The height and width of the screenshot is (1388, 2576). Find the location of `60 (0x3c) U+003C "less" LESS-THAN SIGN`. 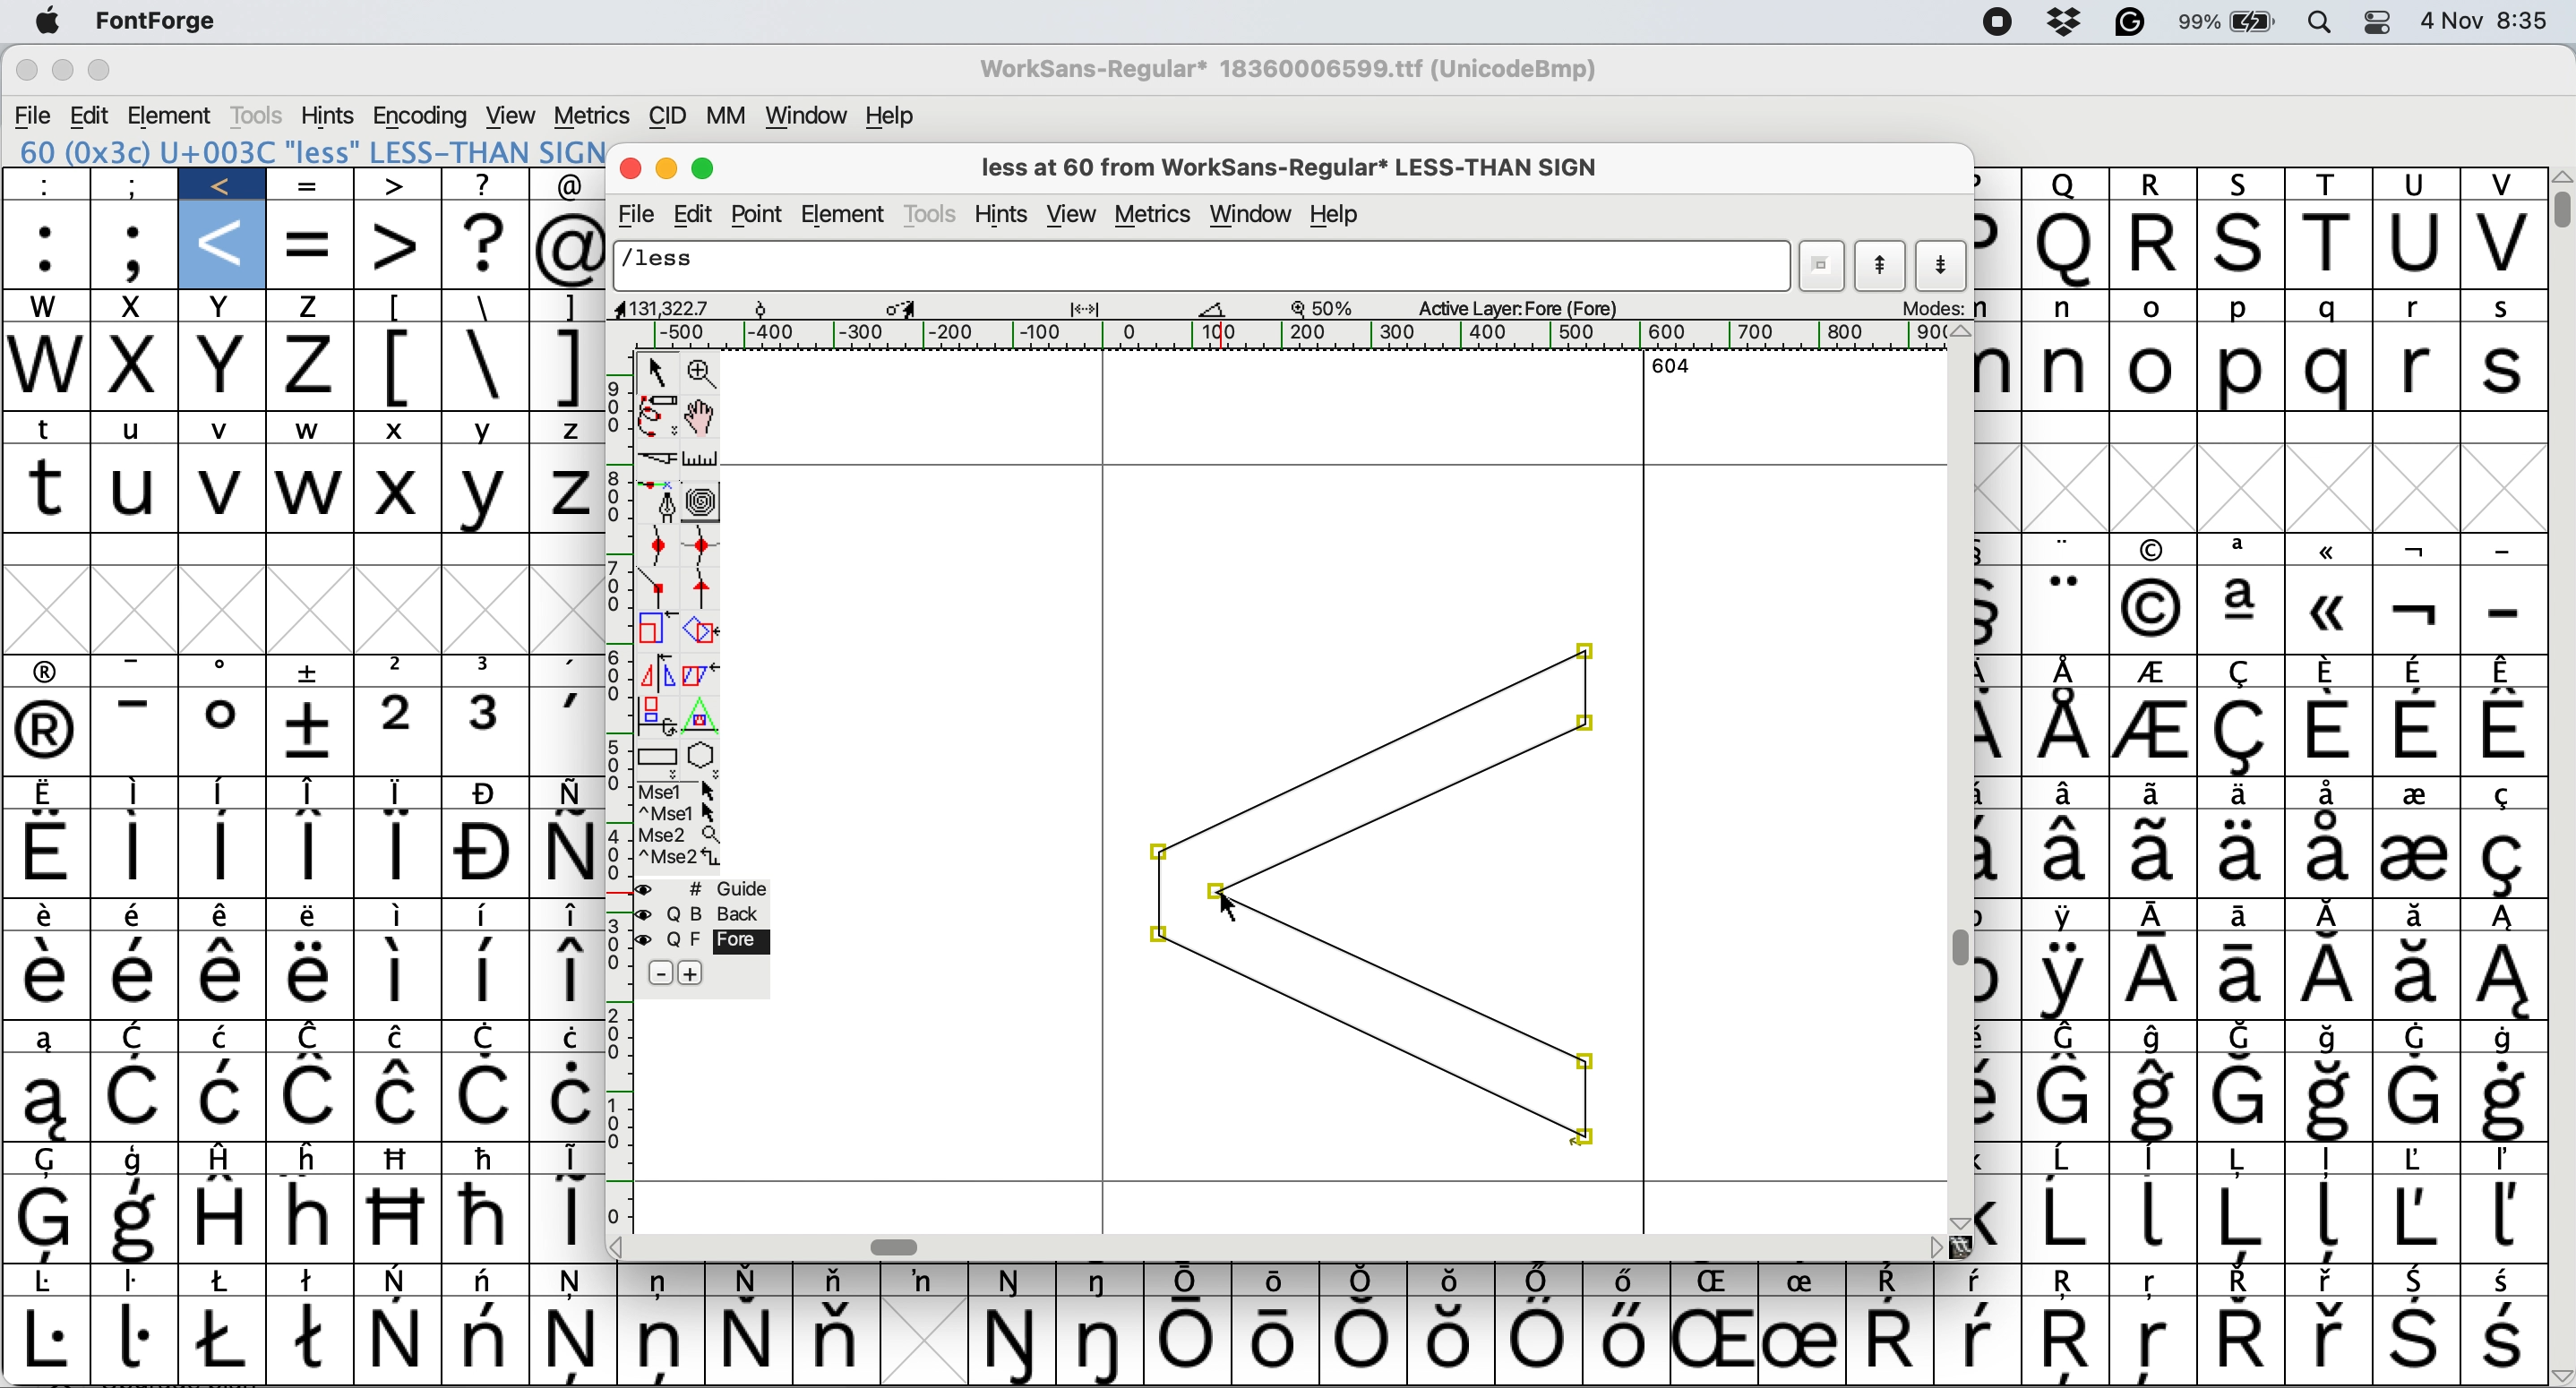

60 (0x3c) U+003C "less" LESS-THAN SIGN is located at coordinates (310, 150).